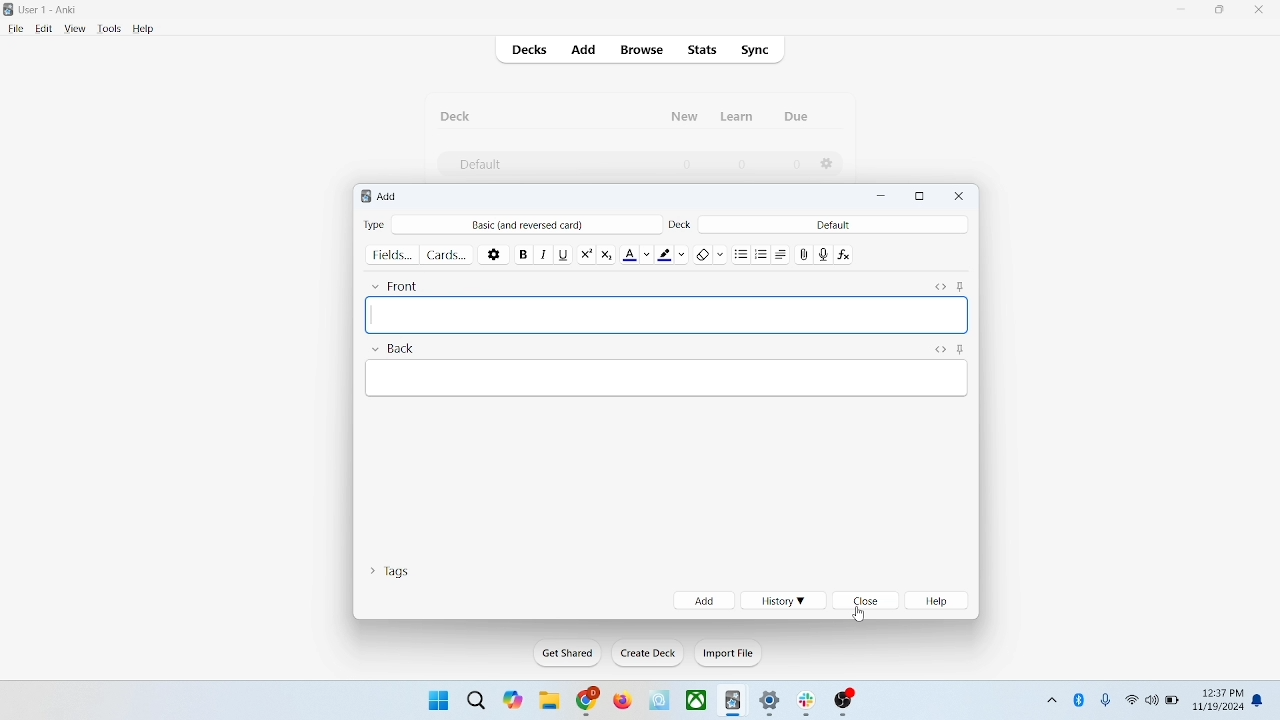 This screenshot has width=1280, height=720. What do you see at coordinates (782, 601) in the screenshot?
I see `history` at bounding box center [782, 601].